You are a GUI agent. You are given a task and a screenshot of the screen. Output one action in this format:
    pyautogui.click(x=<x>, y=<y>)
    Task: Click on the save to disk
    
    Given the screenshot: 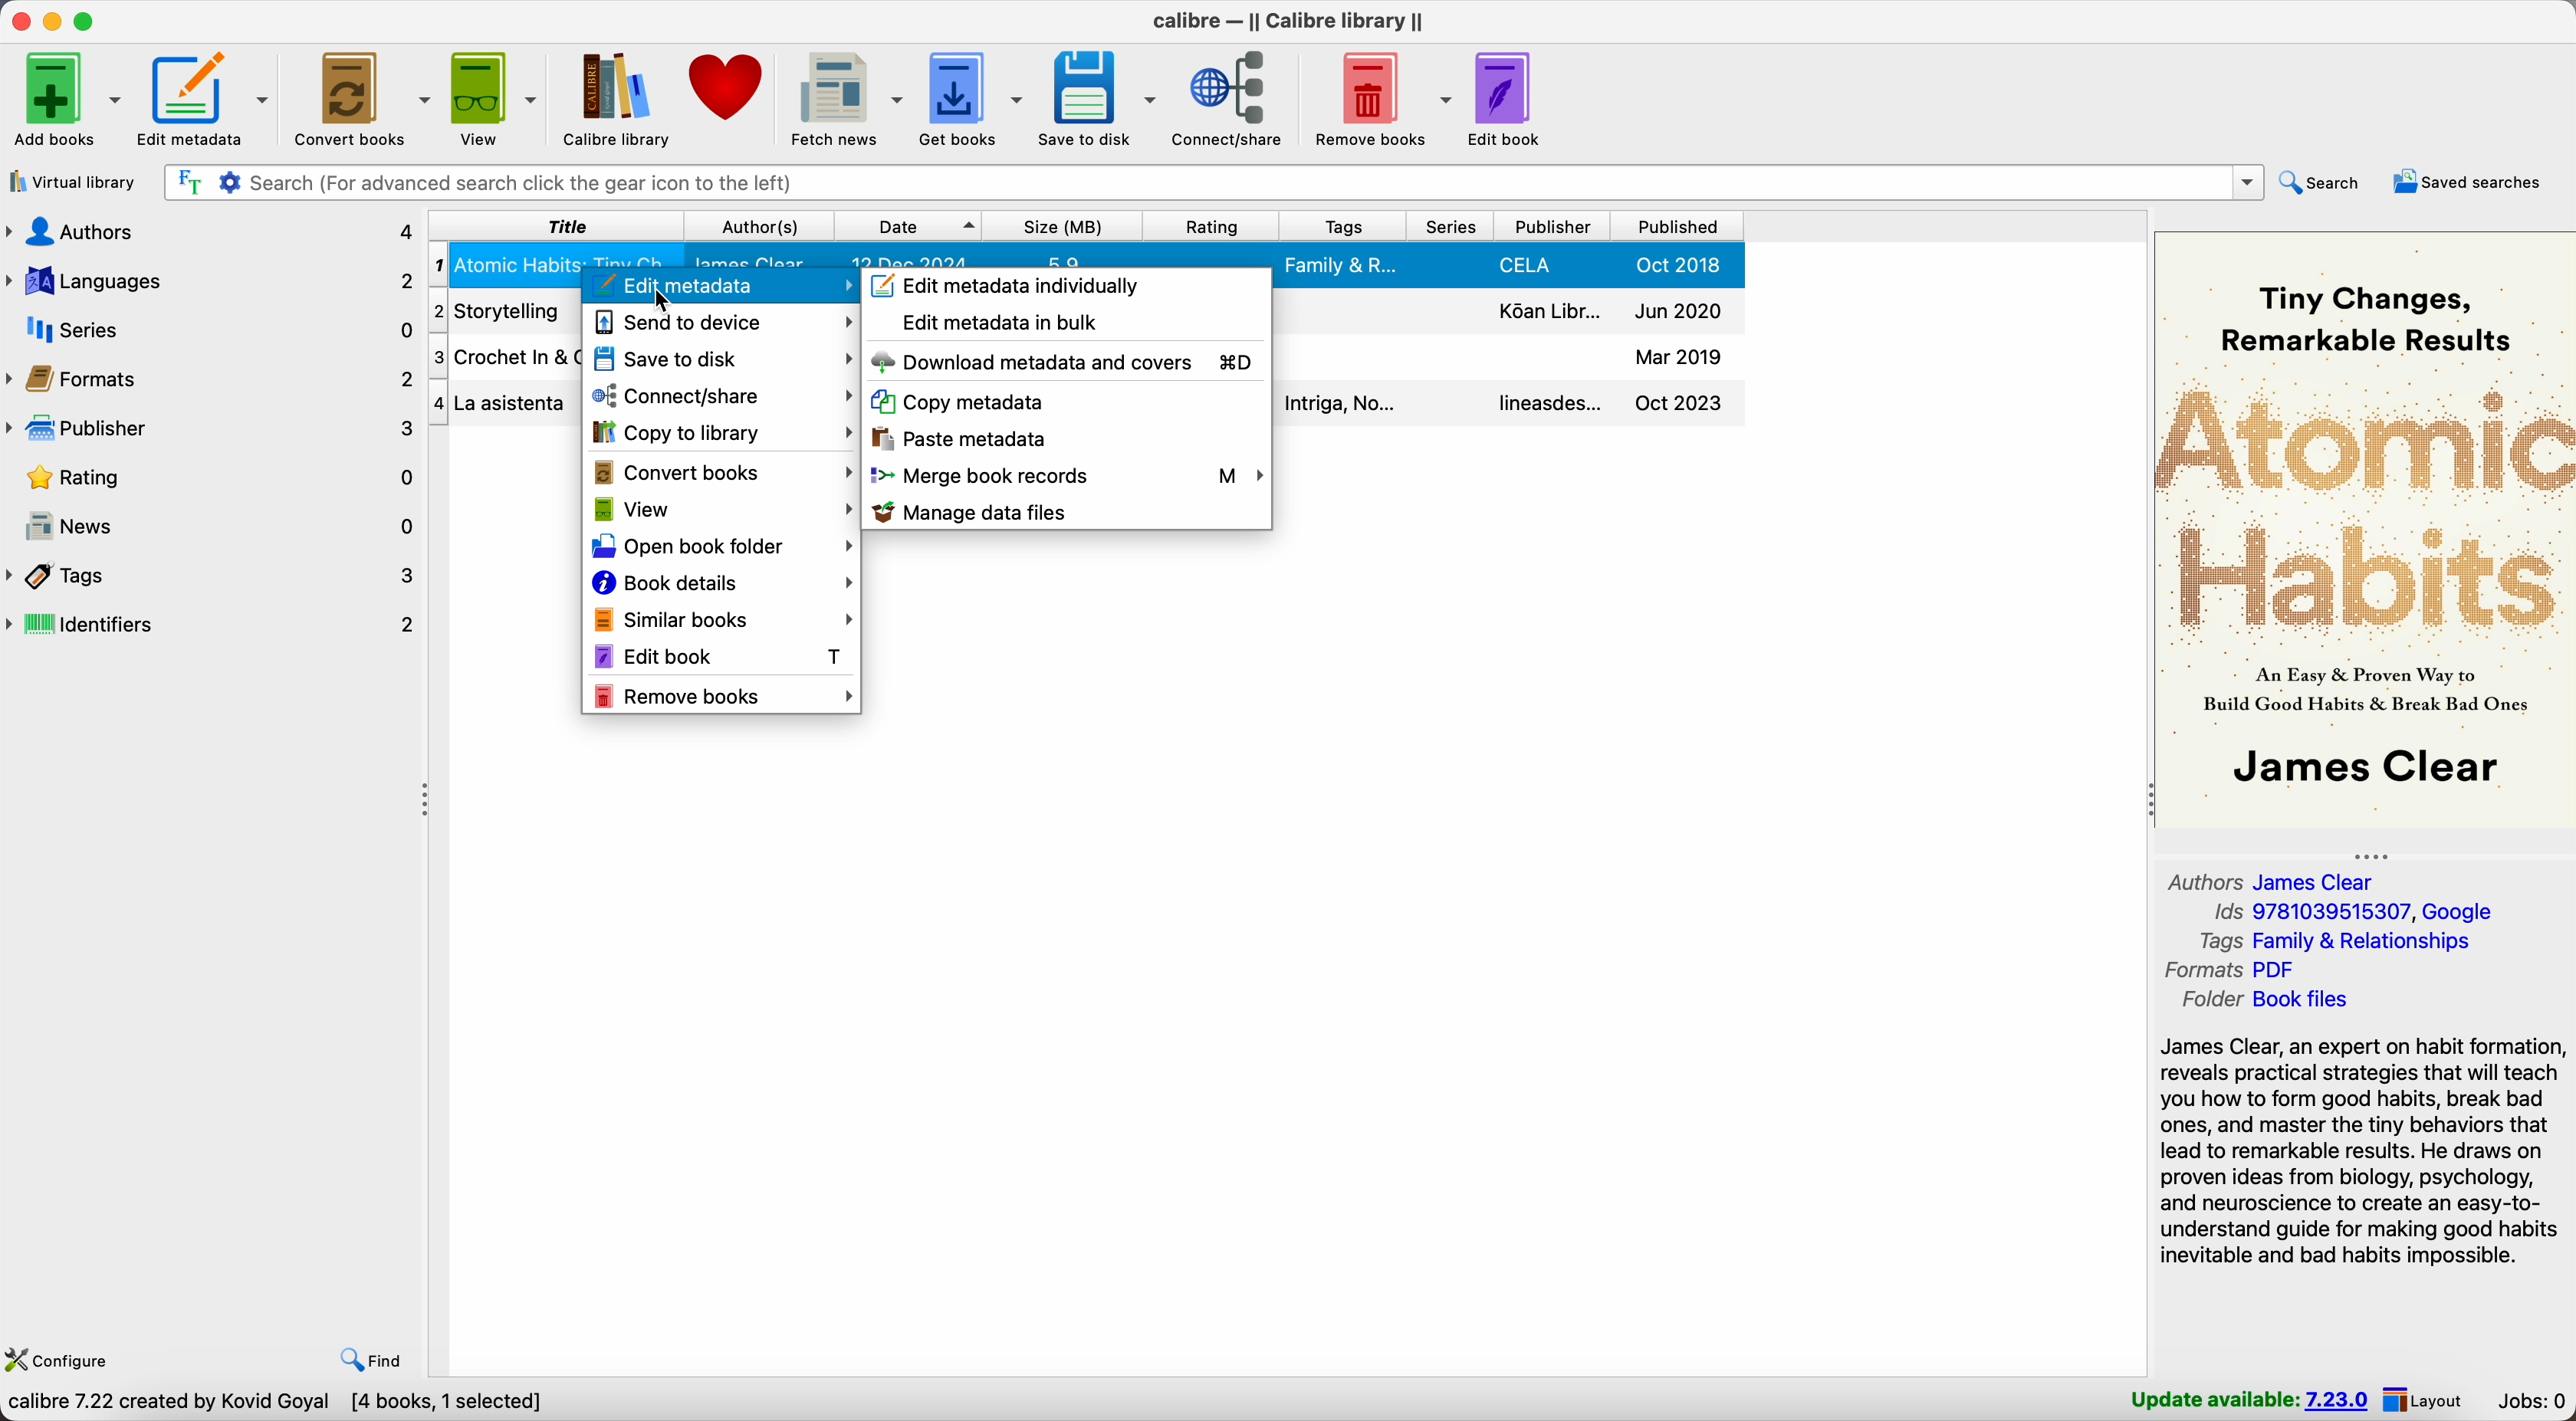 What is the action you would take?
    pyautogui.click(x=724, y=361)
    